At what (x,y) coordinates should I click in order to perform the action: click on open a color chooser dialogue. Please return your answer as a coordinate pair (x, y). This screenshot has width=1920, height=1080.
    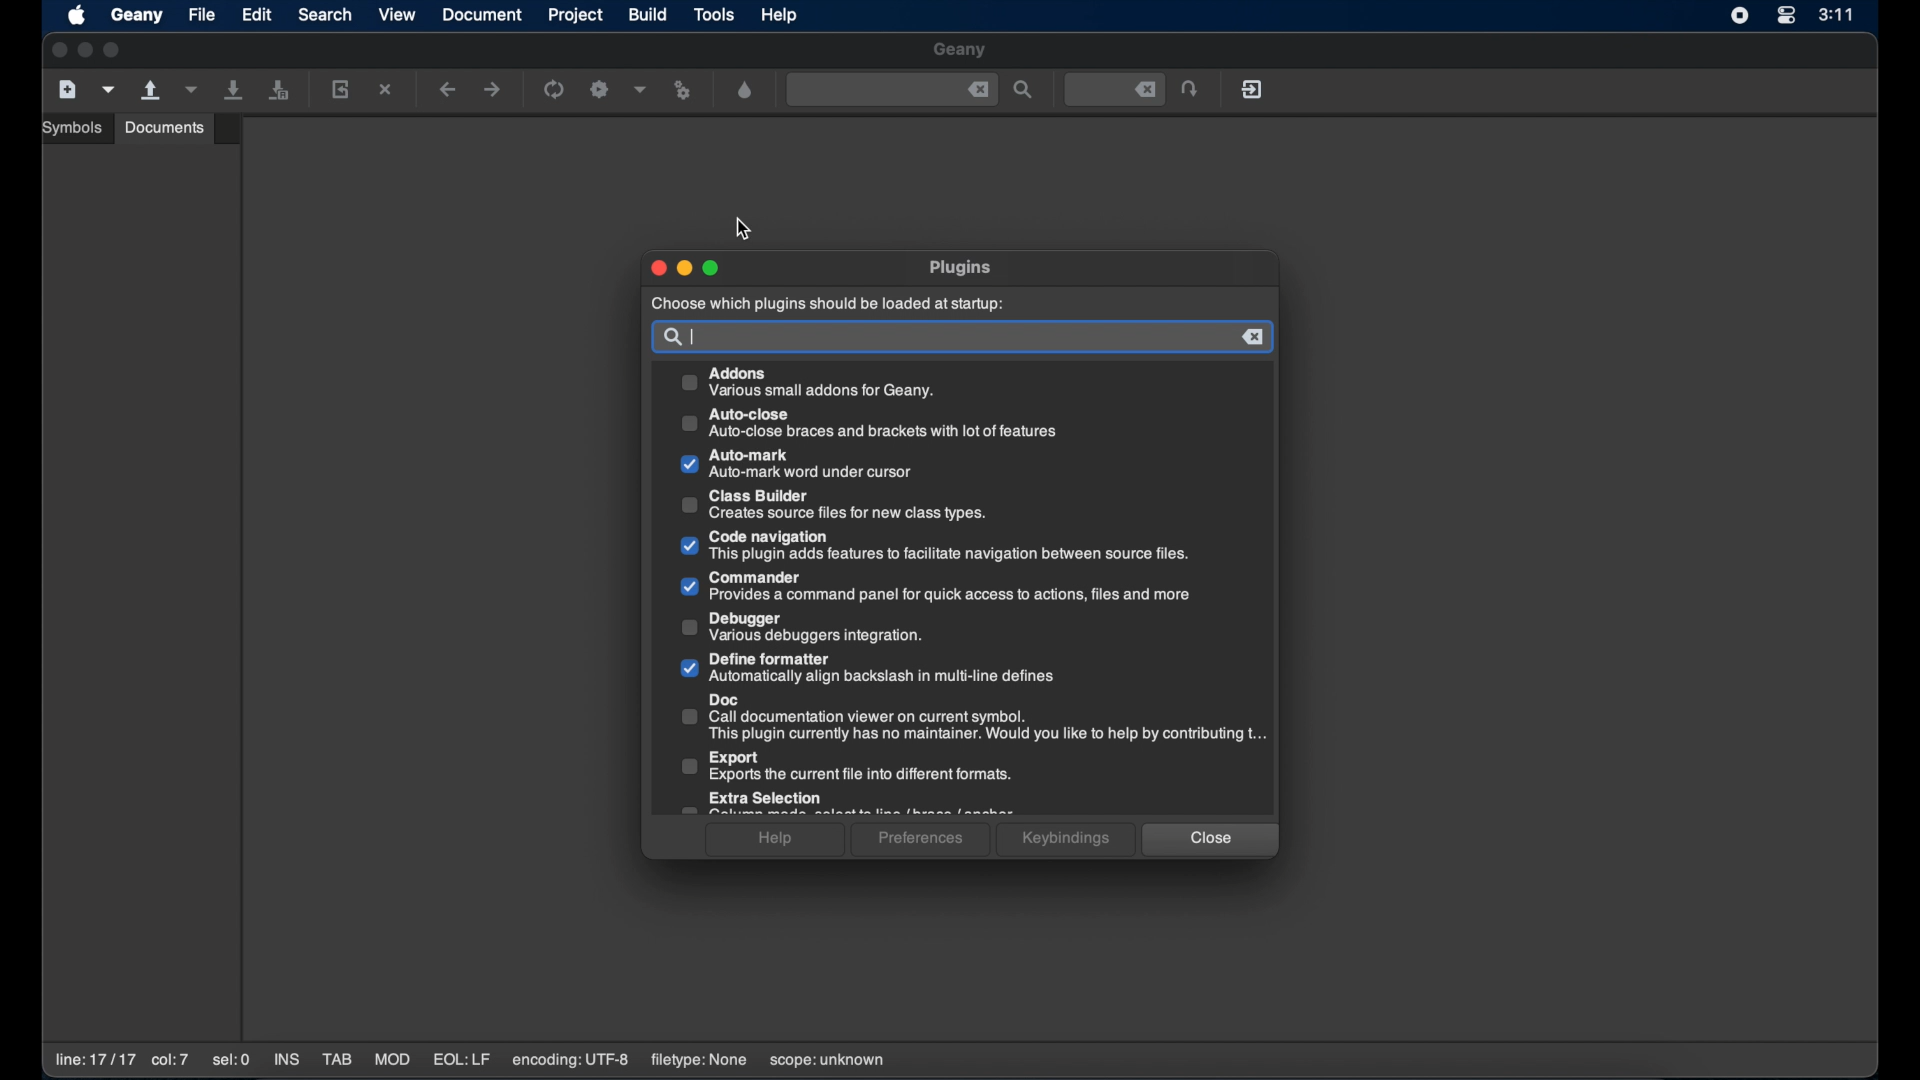
    Looking at the image, I should click on (746, 91).